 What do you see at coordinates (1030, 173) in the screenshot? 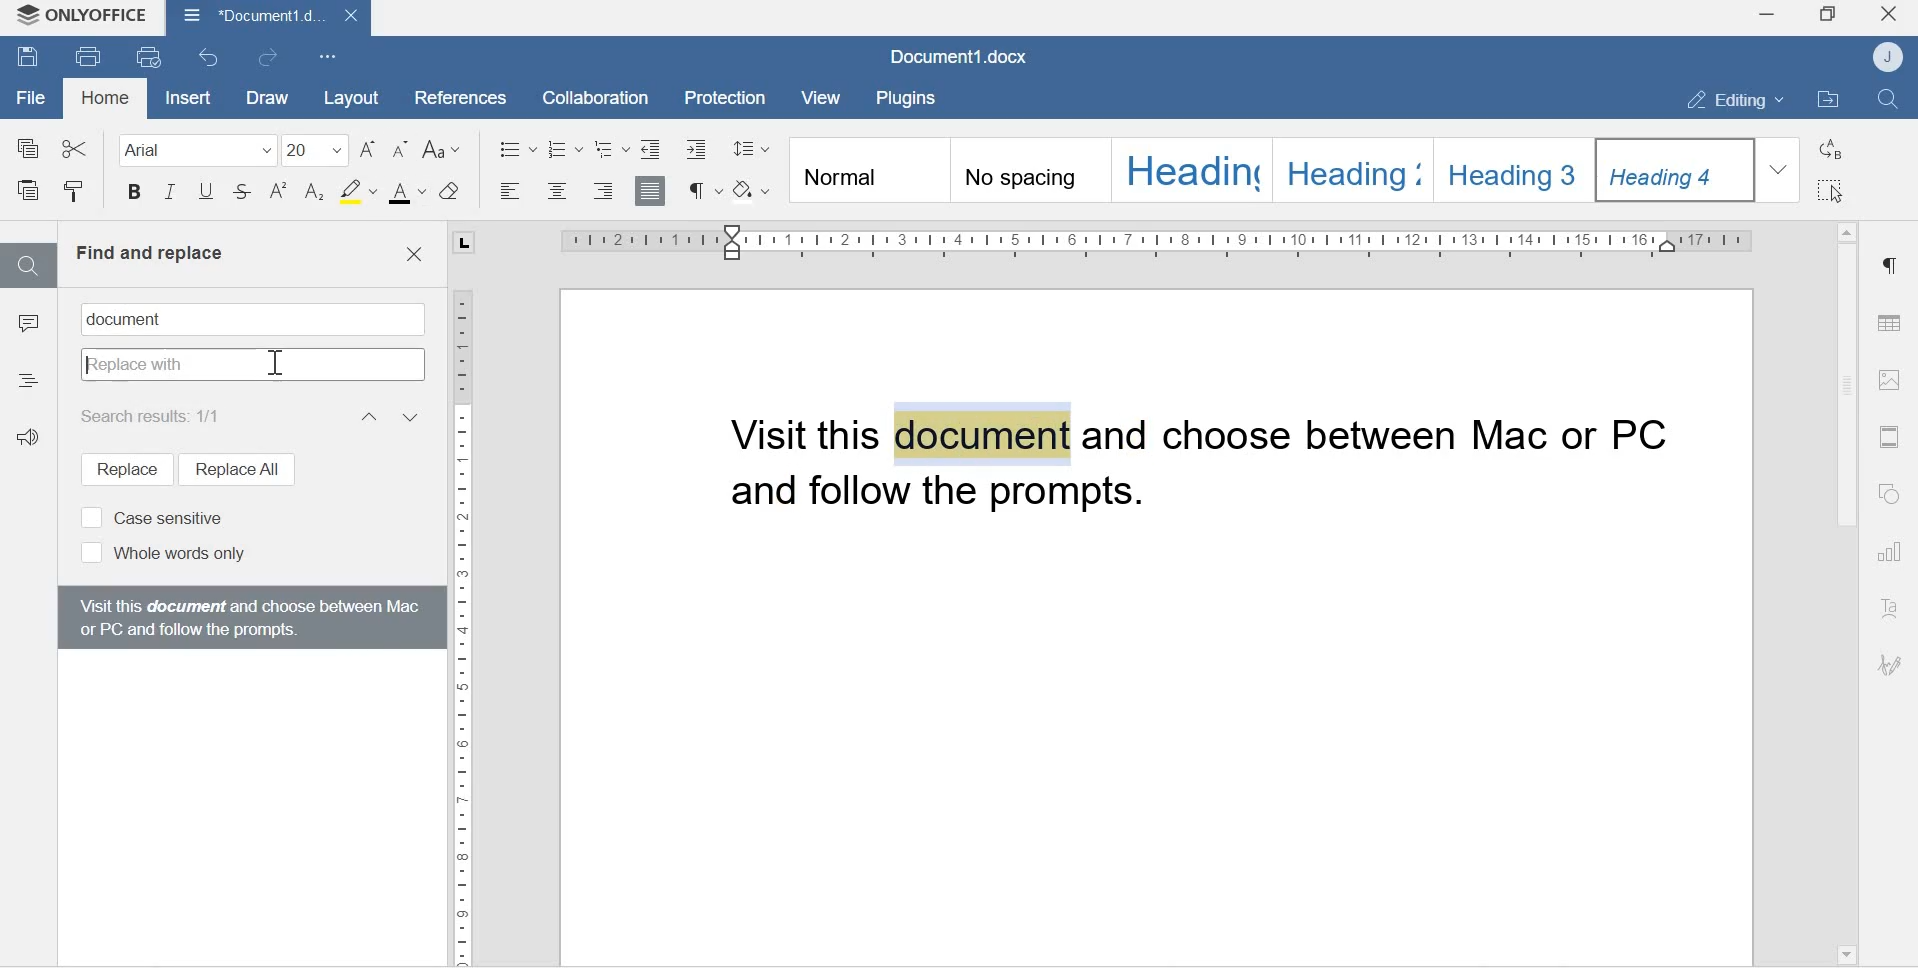
I see `No spacing` at bounding box center [1030, 173].